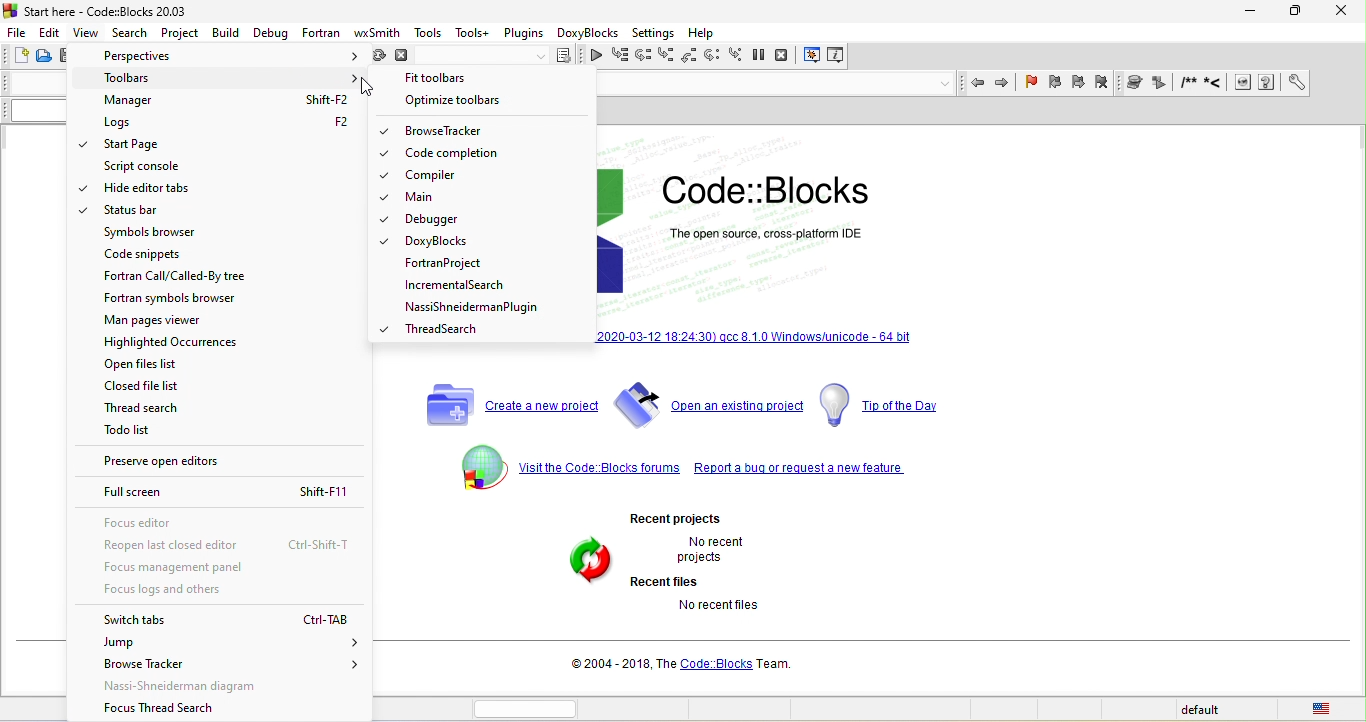 Image resolution: width=1366 pixels, height=722 pixels. Describe the element at coordinates (377, 59) in the screenshot. I see `rebuild` at that location.